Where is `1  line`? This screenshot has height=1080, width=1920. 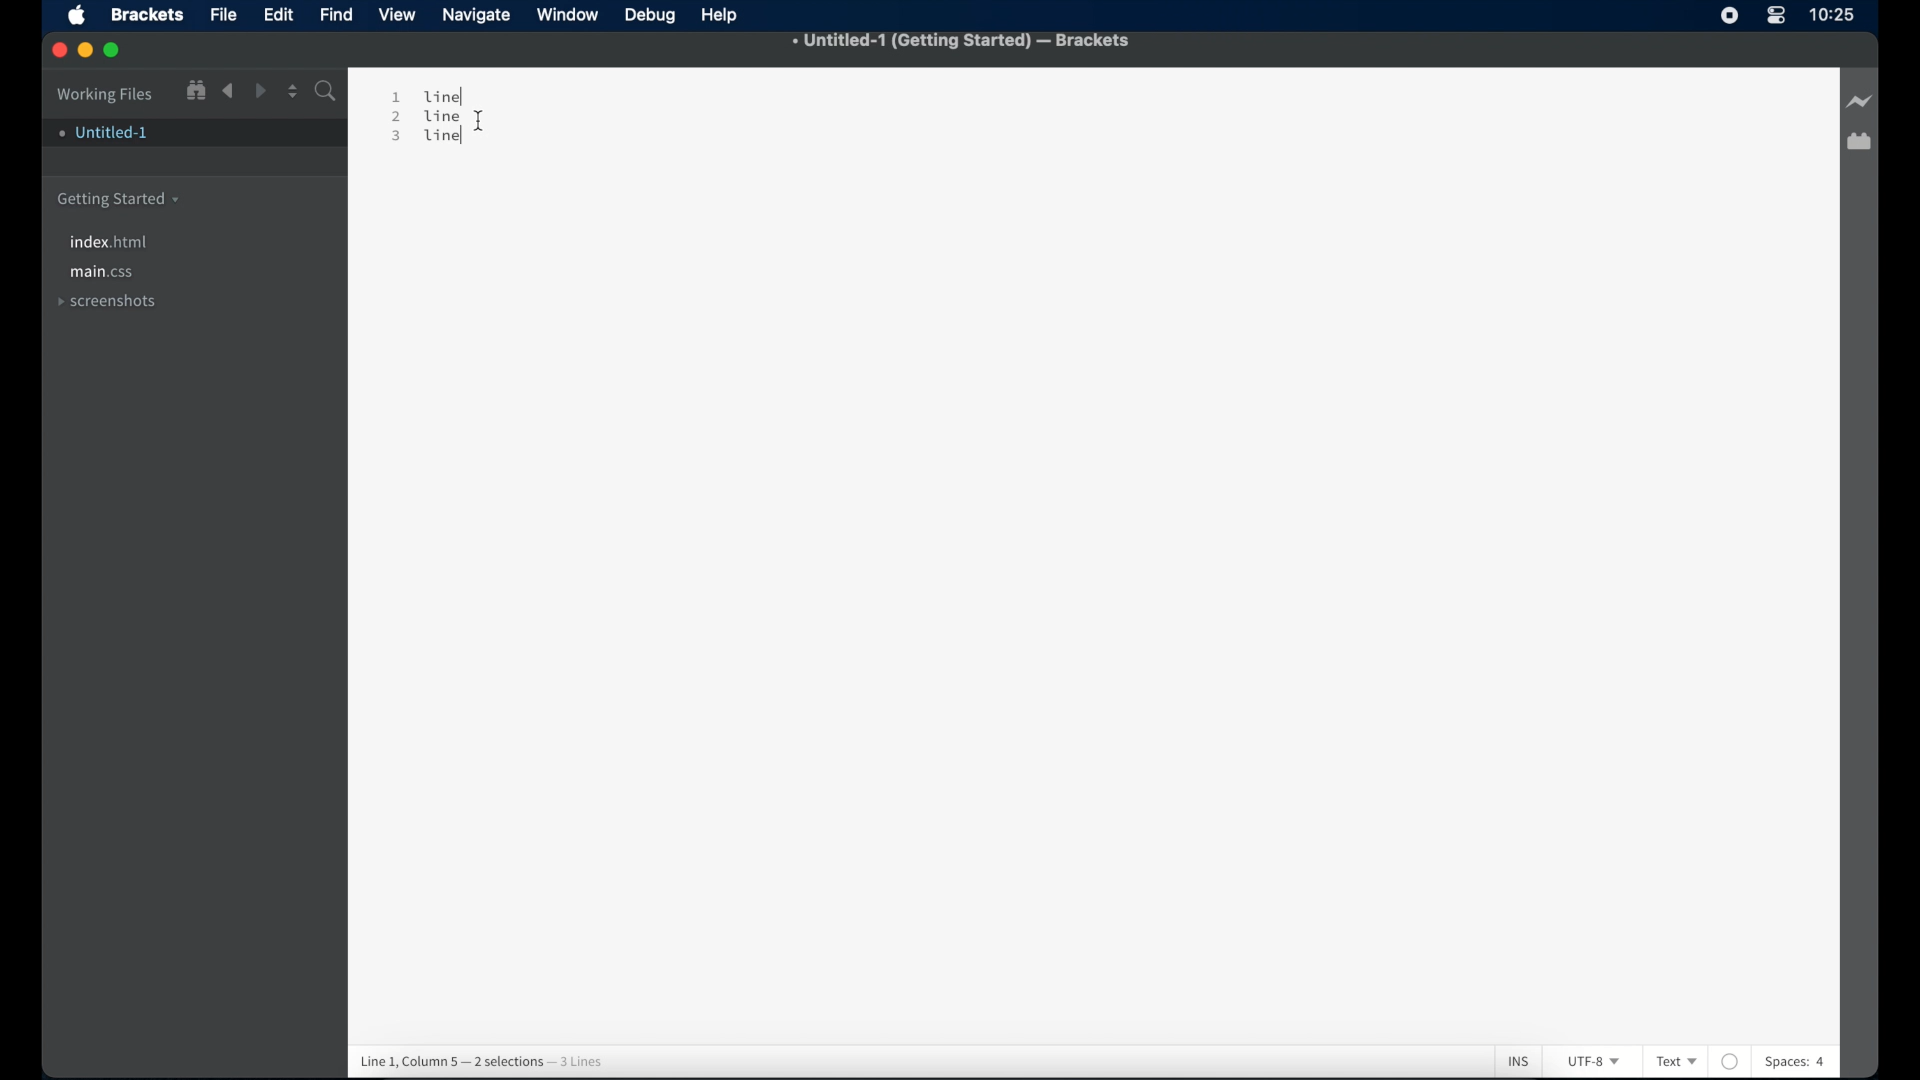
1  line is located at coordinates (429, 95).